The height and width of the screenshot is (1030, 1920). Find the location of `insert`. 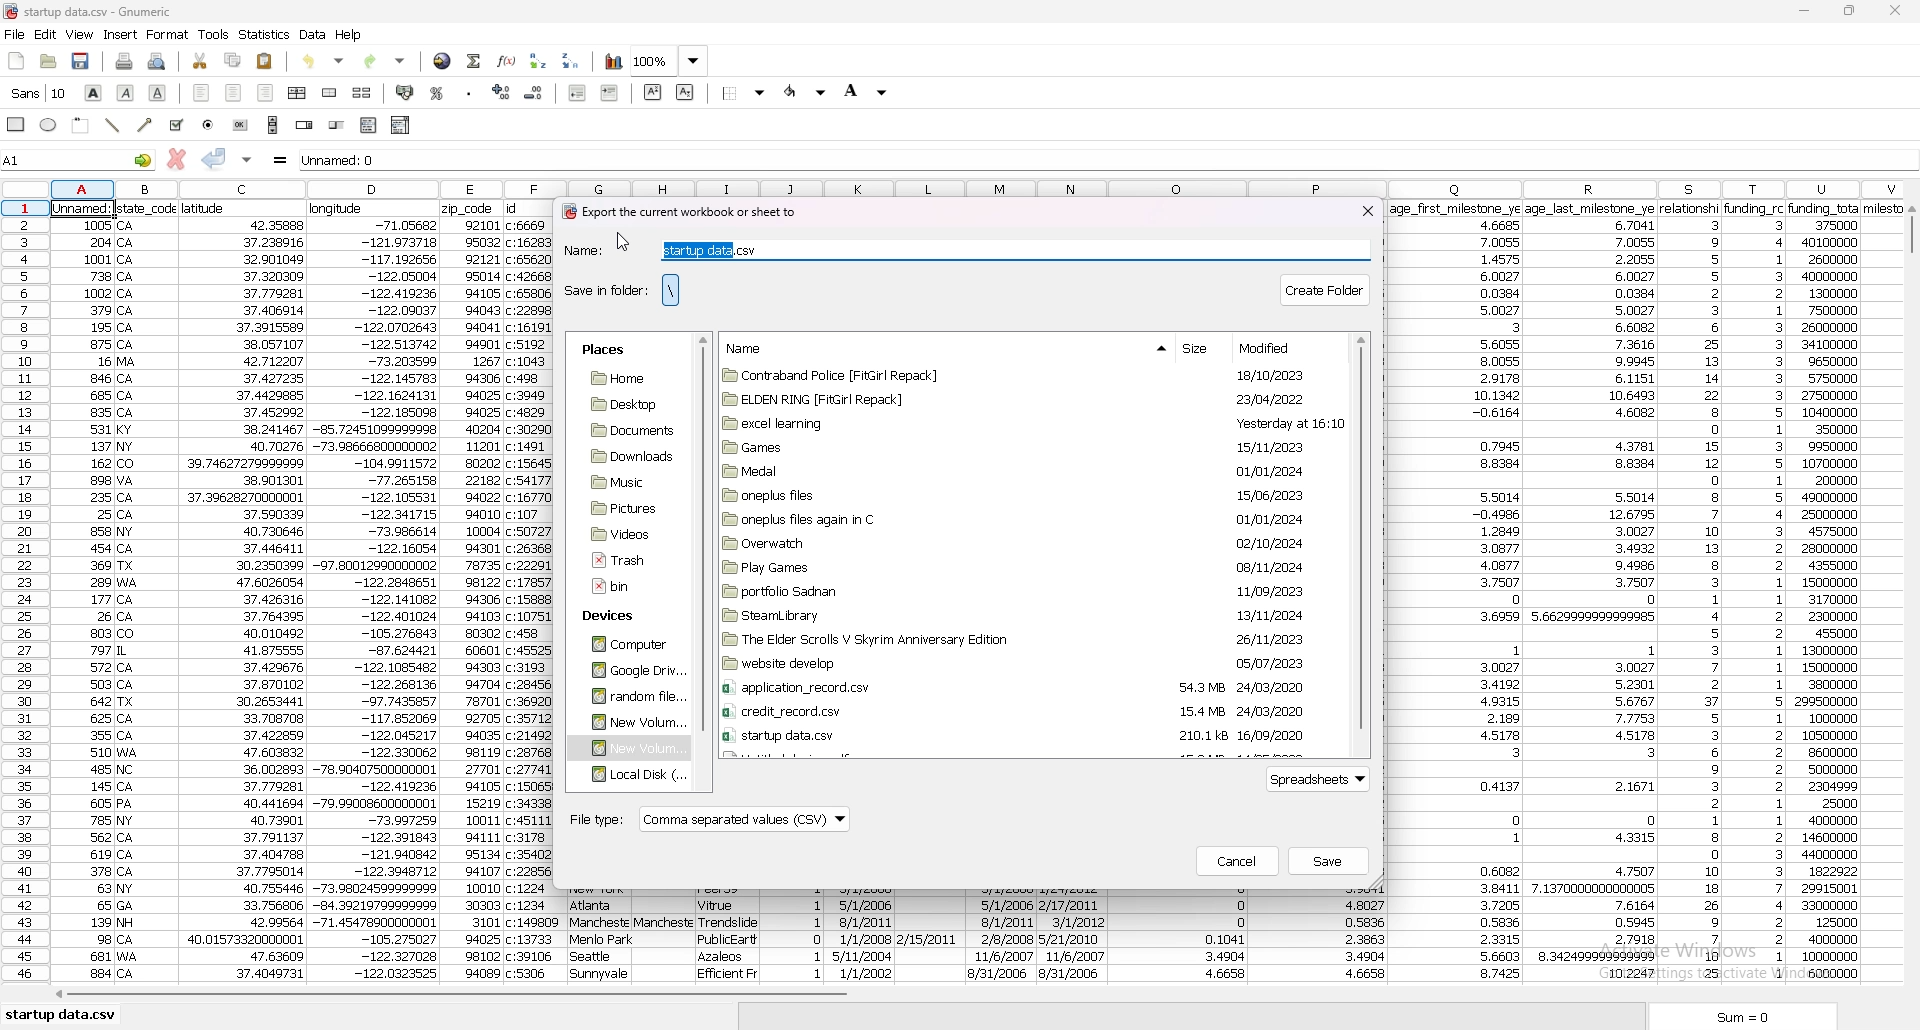

insert is located at coordinates (120, 35).